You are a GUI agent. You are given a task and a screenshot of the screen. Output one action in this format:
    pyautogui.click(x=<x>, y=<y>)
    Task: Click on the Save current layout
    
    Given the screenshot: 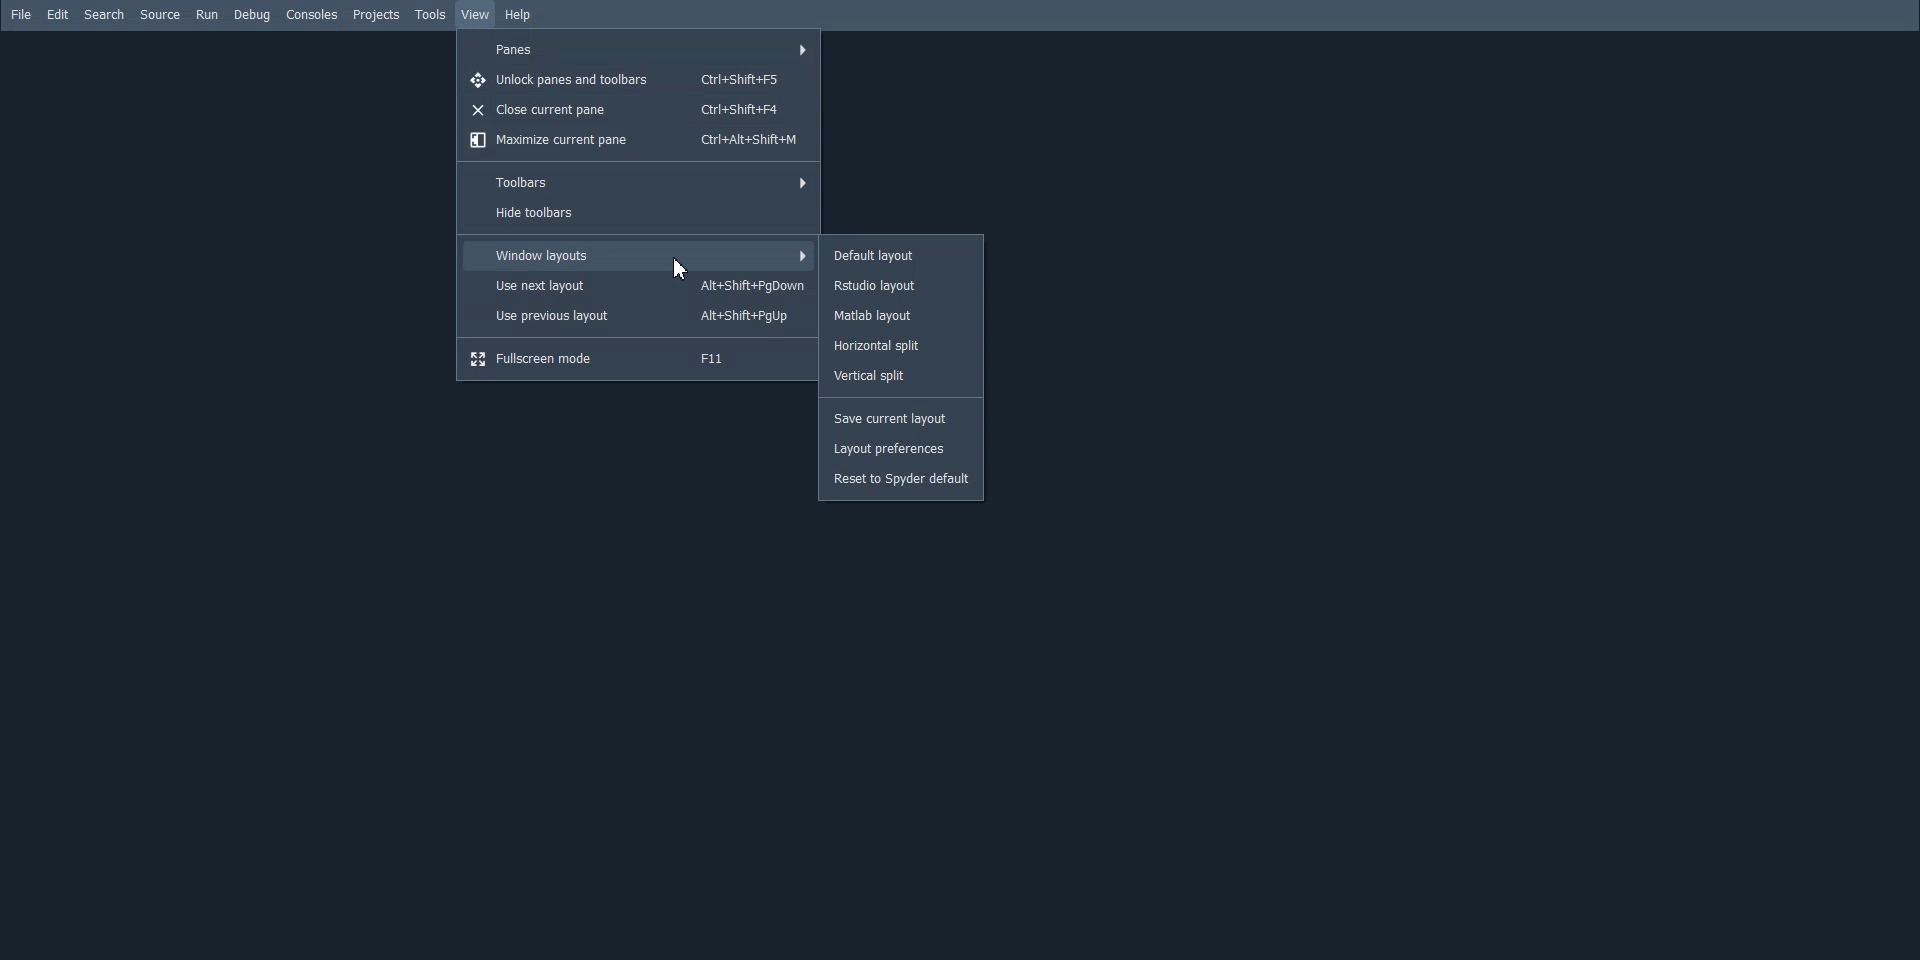 What is the action you would take?
    pyautogui.click(x=901, y=419)
    